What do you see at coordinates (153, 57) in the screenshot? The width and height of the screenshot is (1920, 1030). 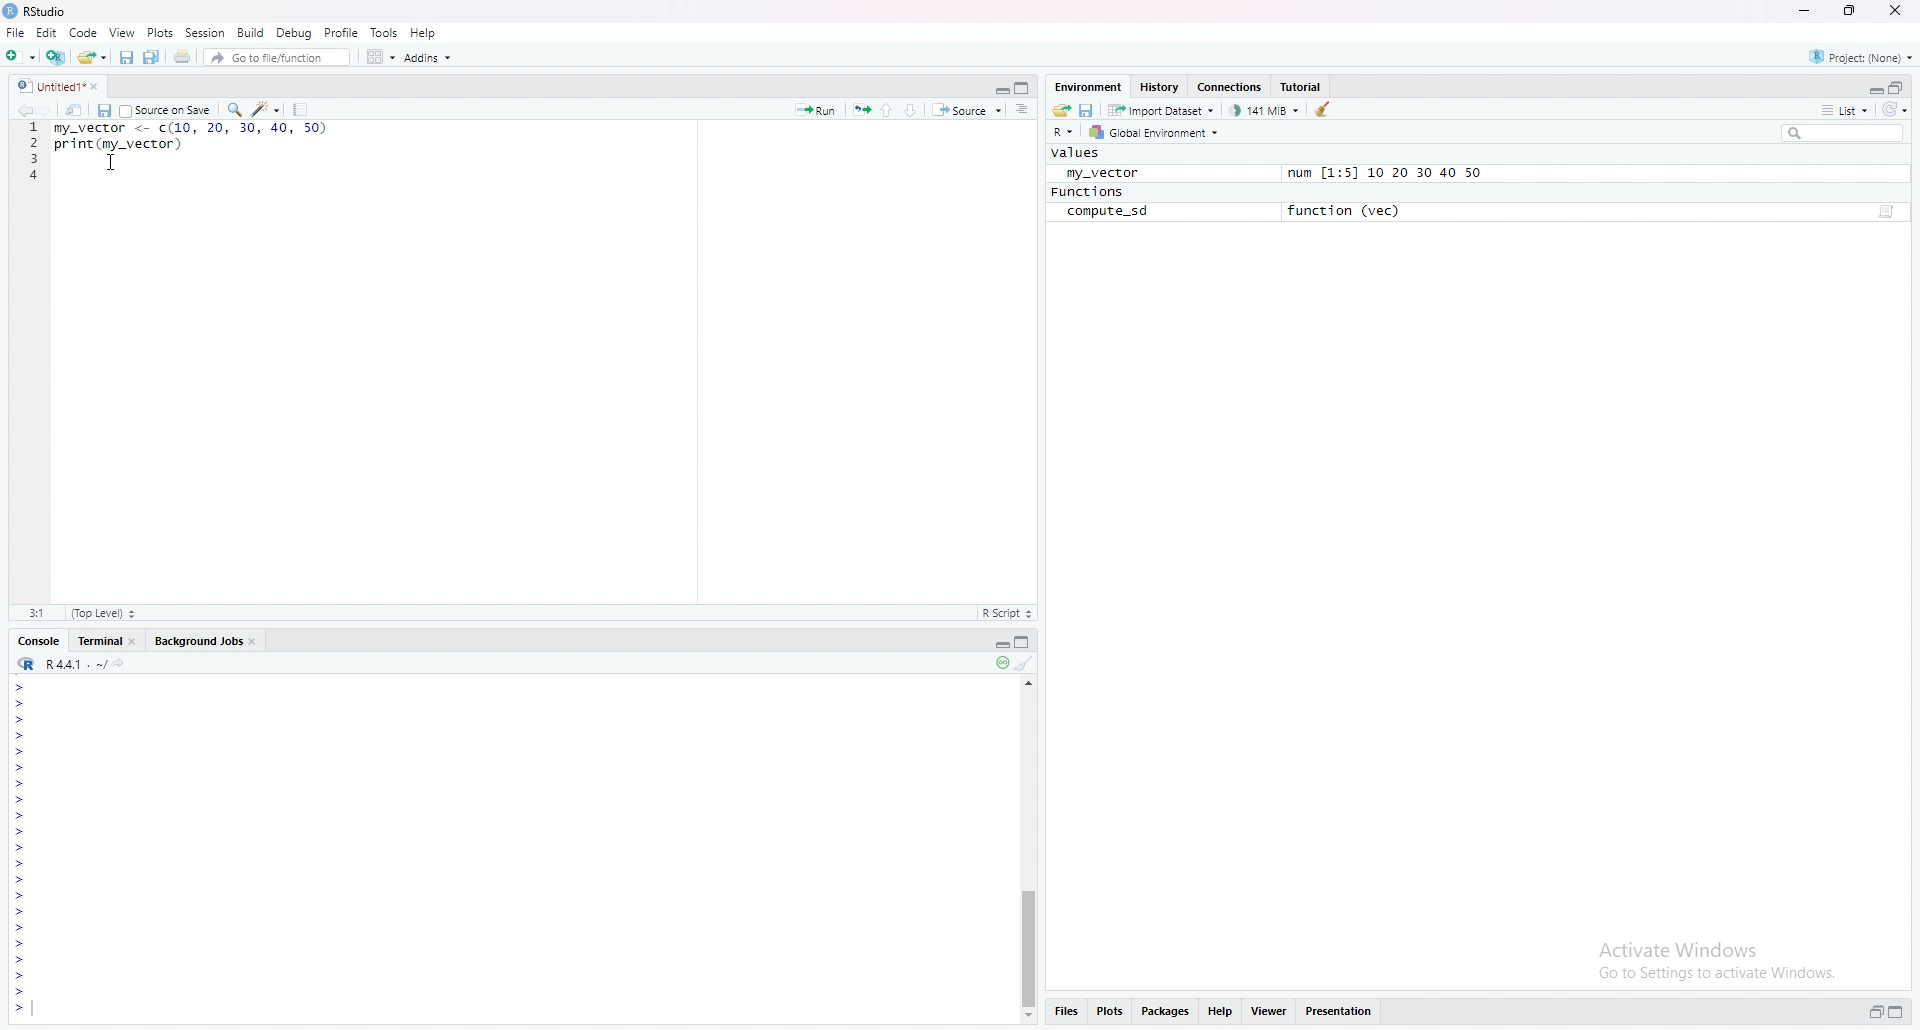 I see `Save all open documents (Ctrl + Alt + S)` at bounding box center [153, 57].